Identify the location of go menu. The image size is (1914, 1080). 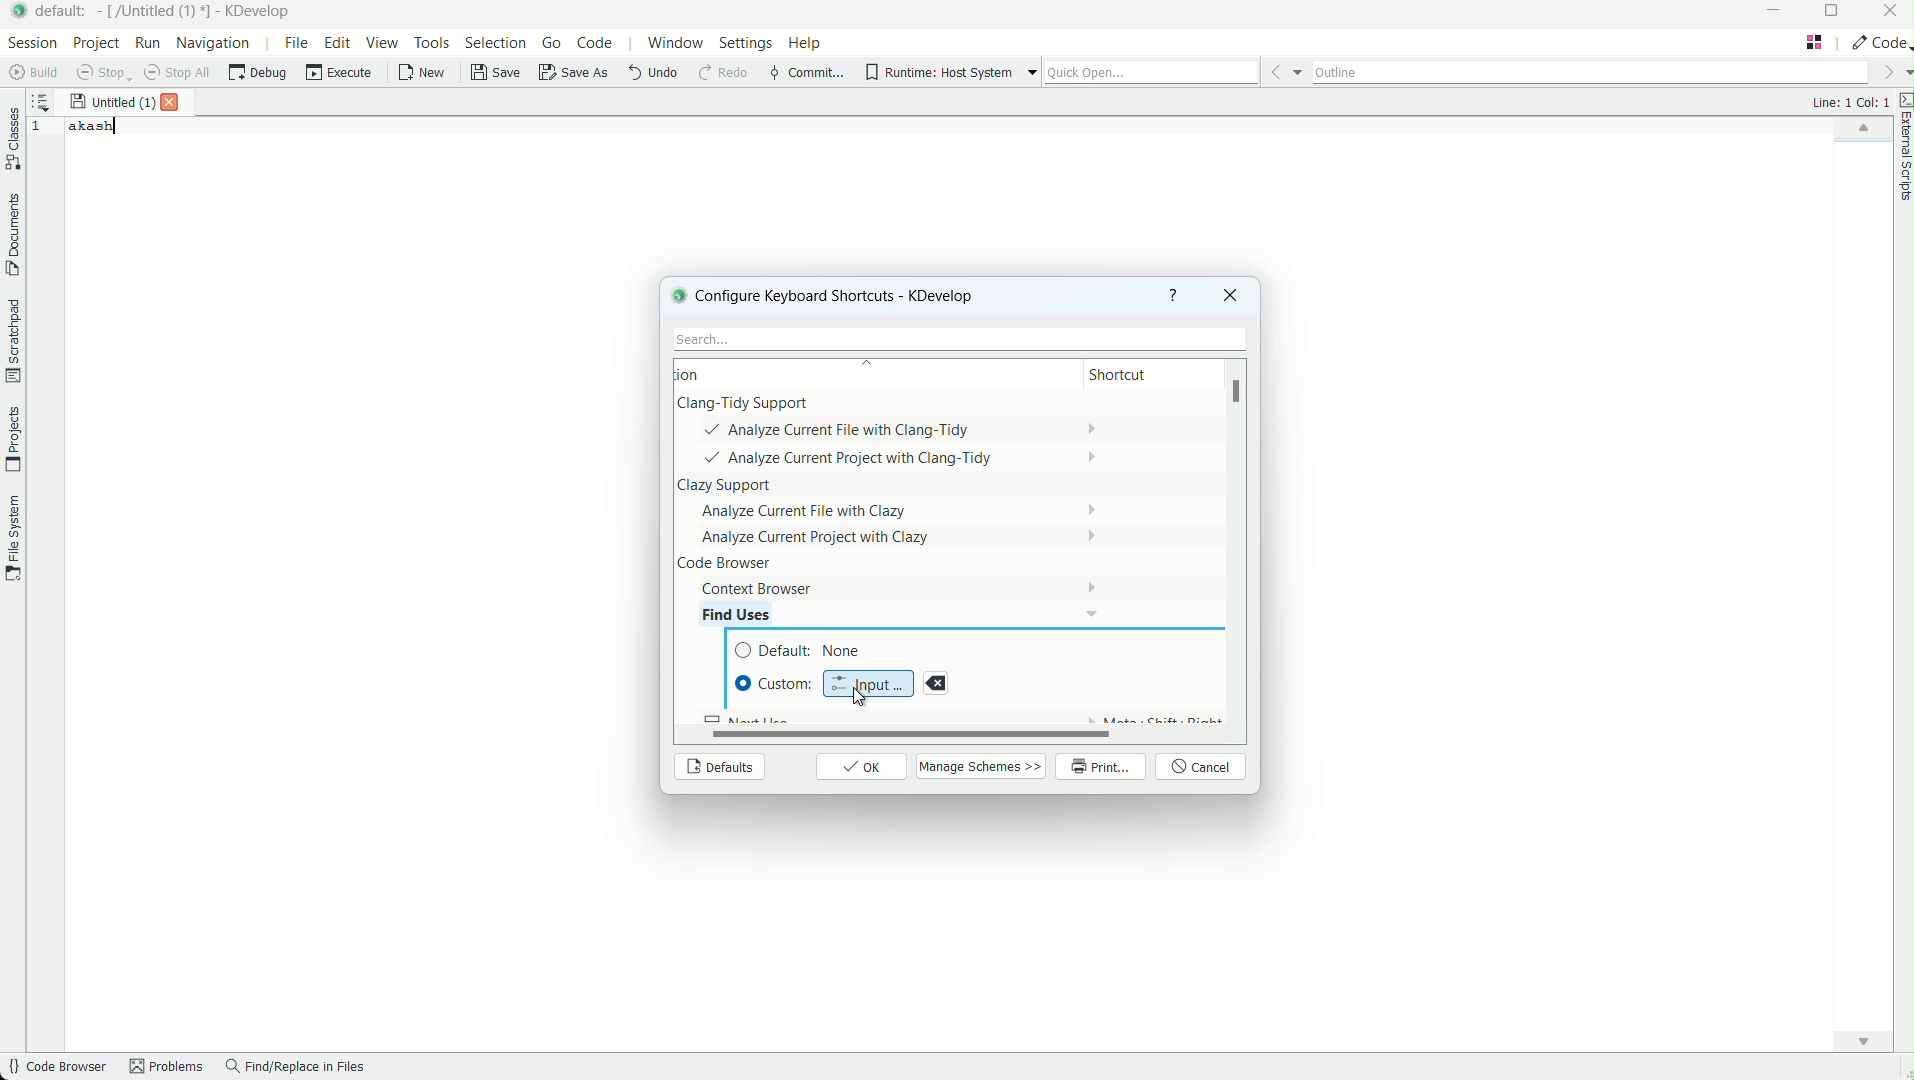
(553, 43).